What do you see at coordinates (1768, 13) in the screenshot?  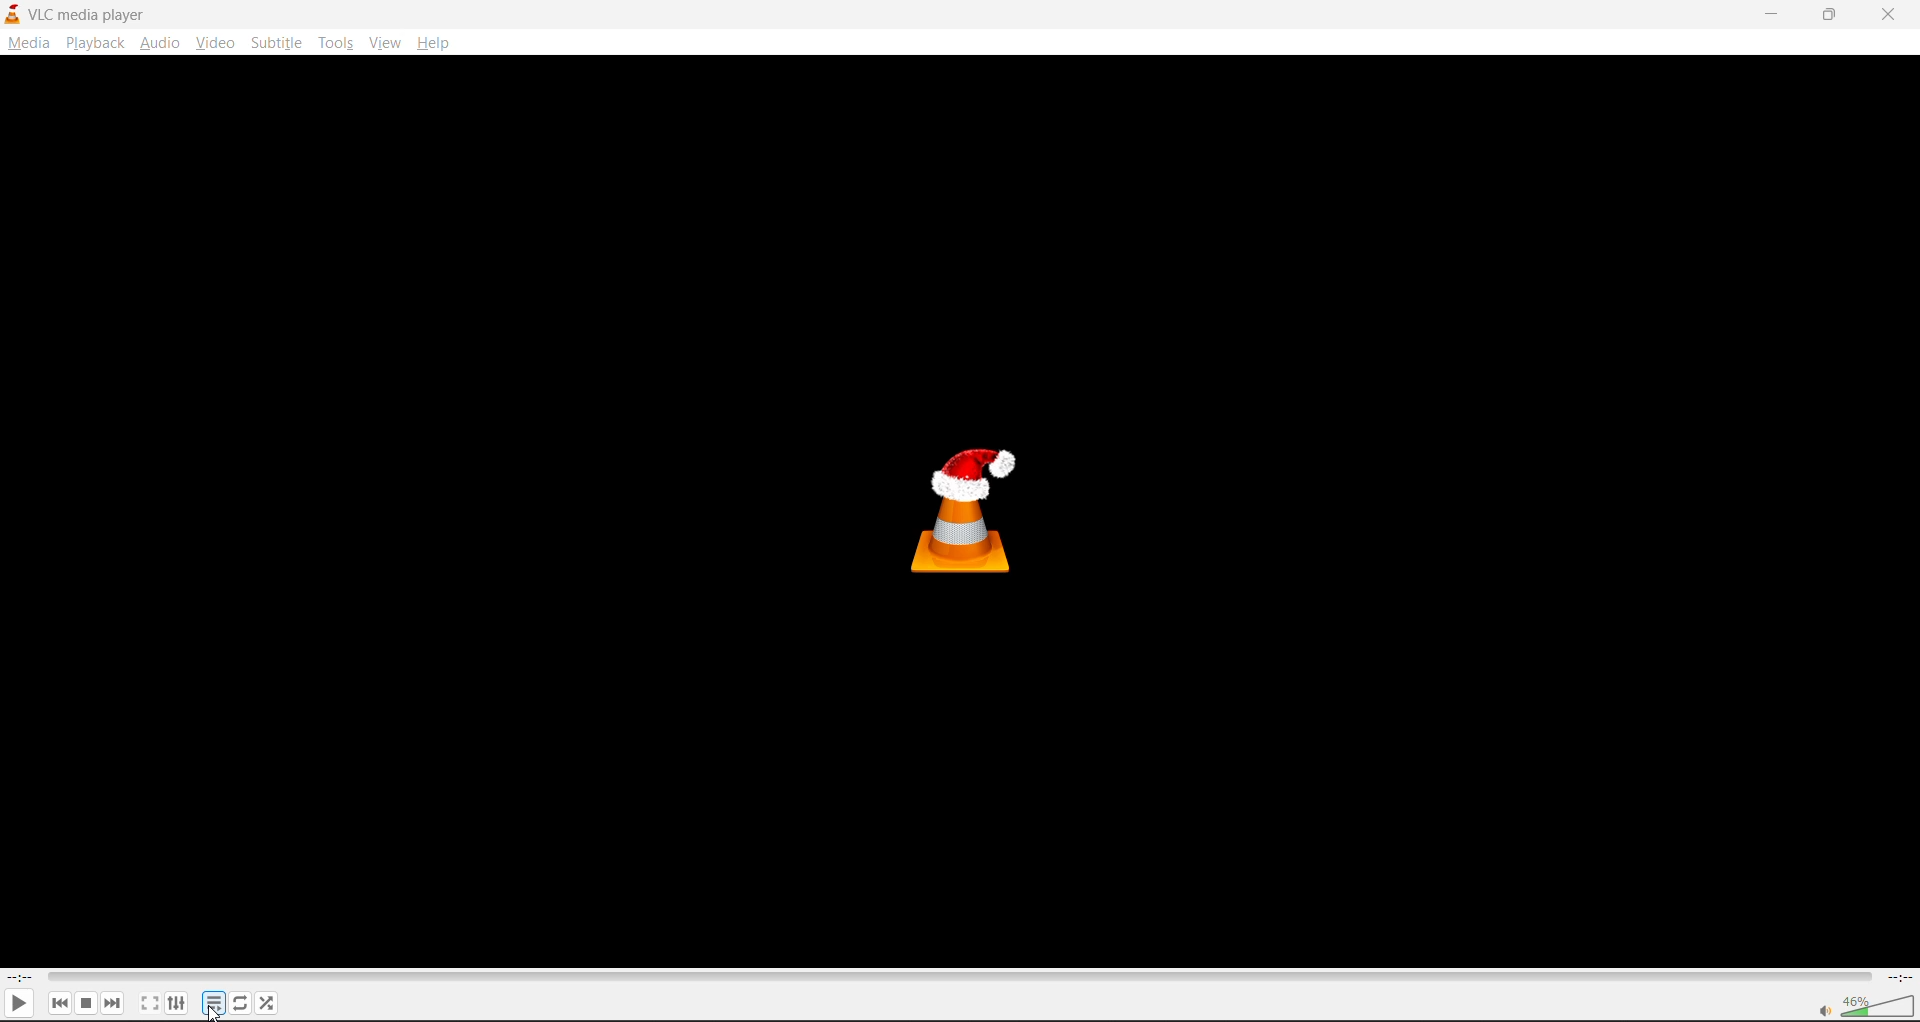 I see `minimize` at bounding box center [1768, 13].